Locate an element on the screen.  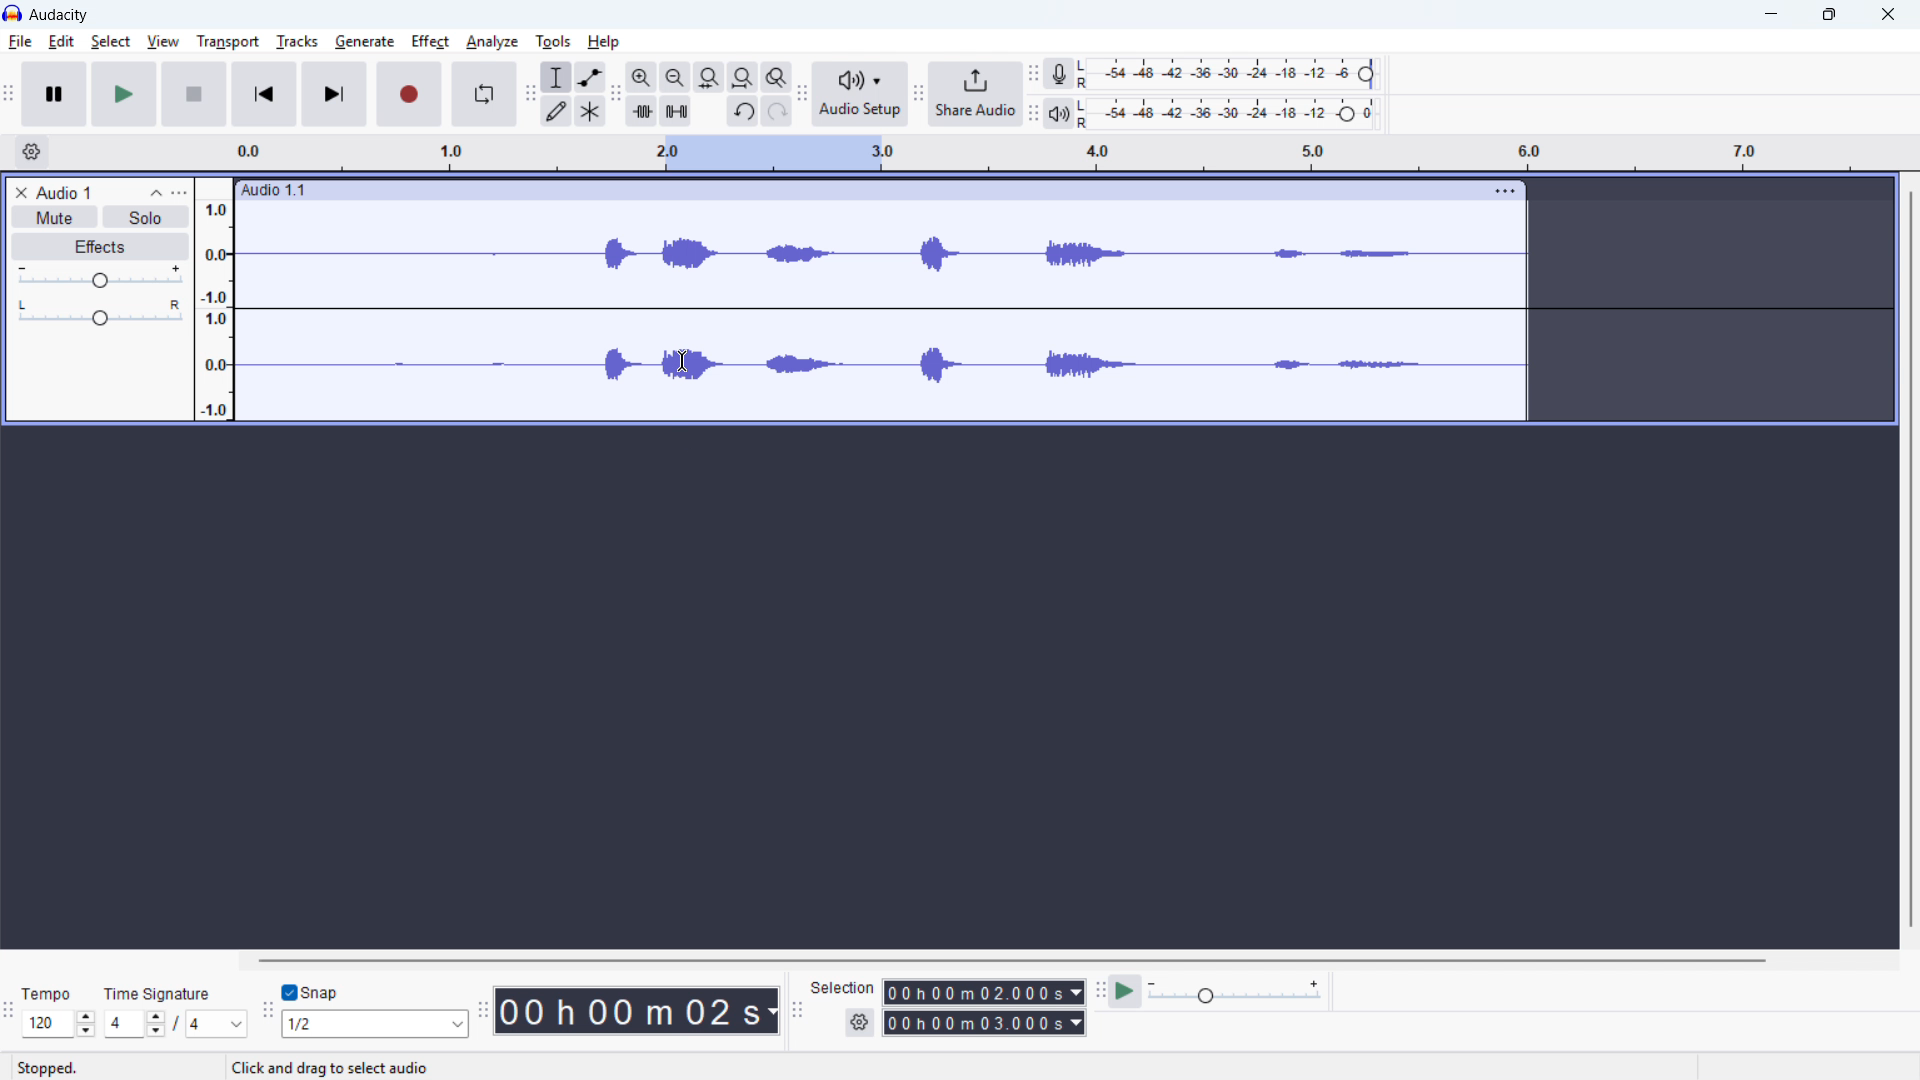
Playback level is located at coordinates (1233, 112).